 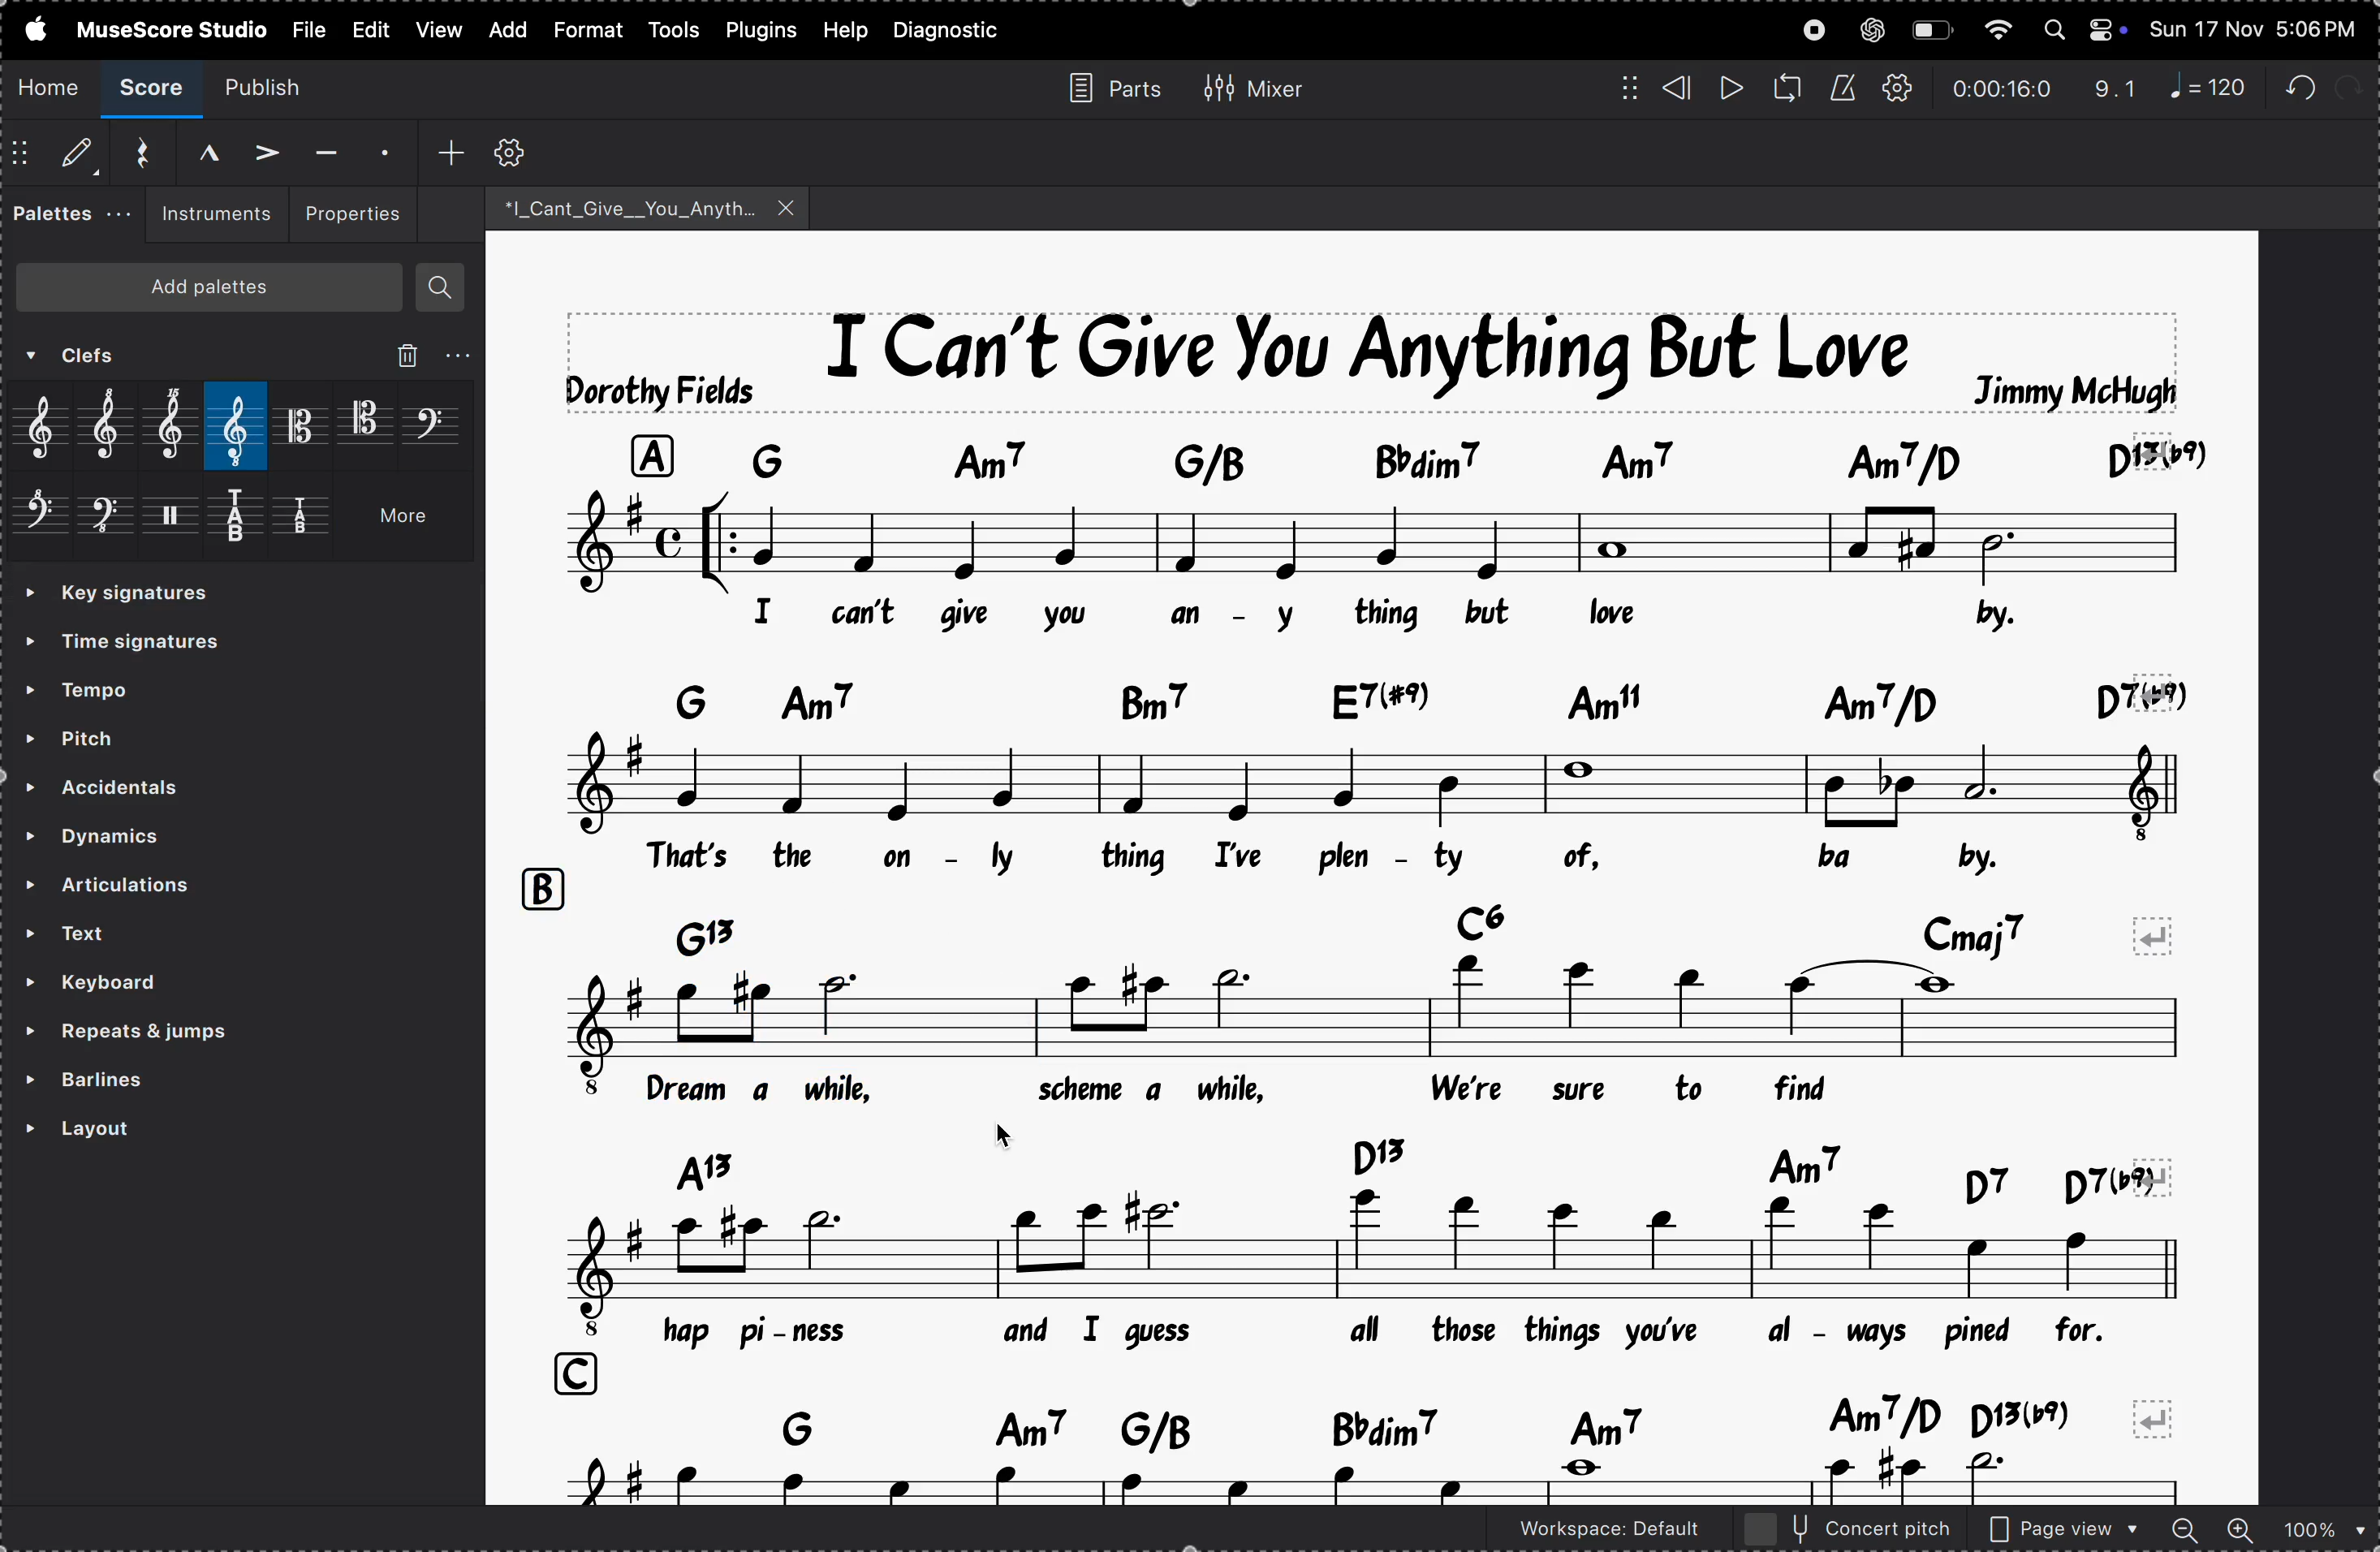 I want to click on worspace, so click(x=1591, y=1533).